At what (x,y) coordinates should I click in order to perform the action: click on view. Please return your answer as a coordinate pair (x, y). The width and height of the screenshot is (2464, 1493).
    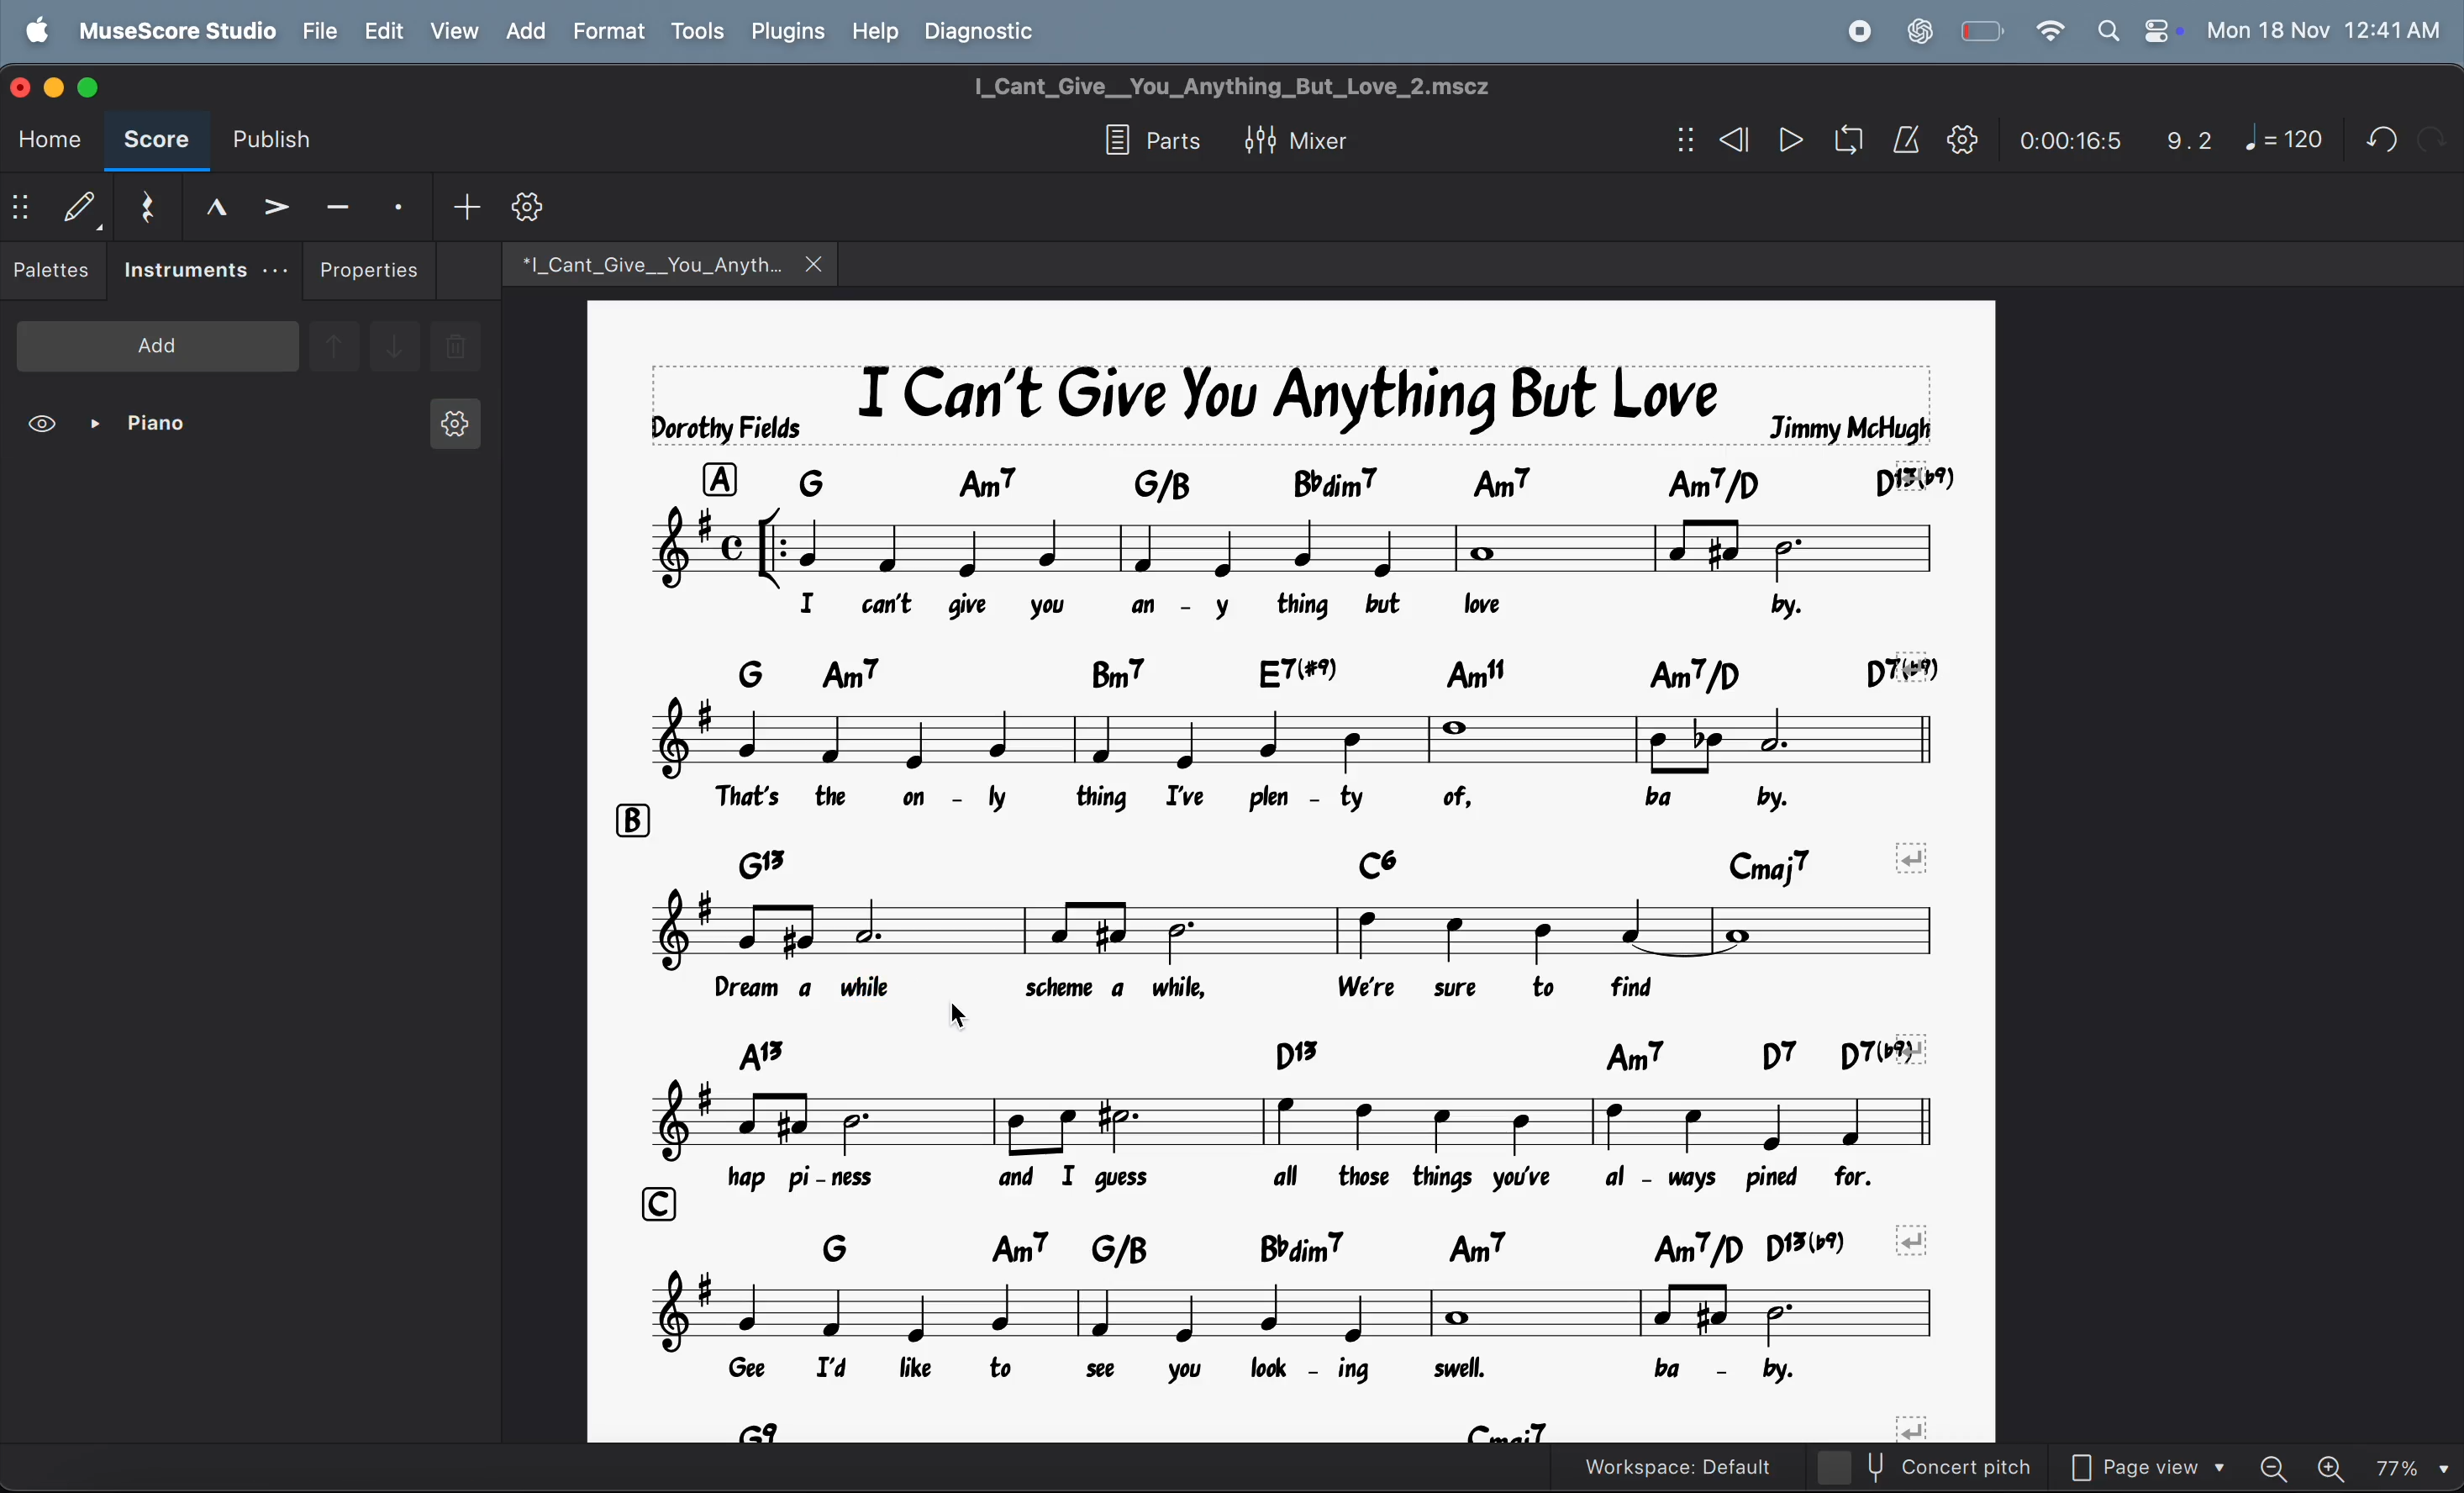
    Looking at the image, I should click on (41, 420).